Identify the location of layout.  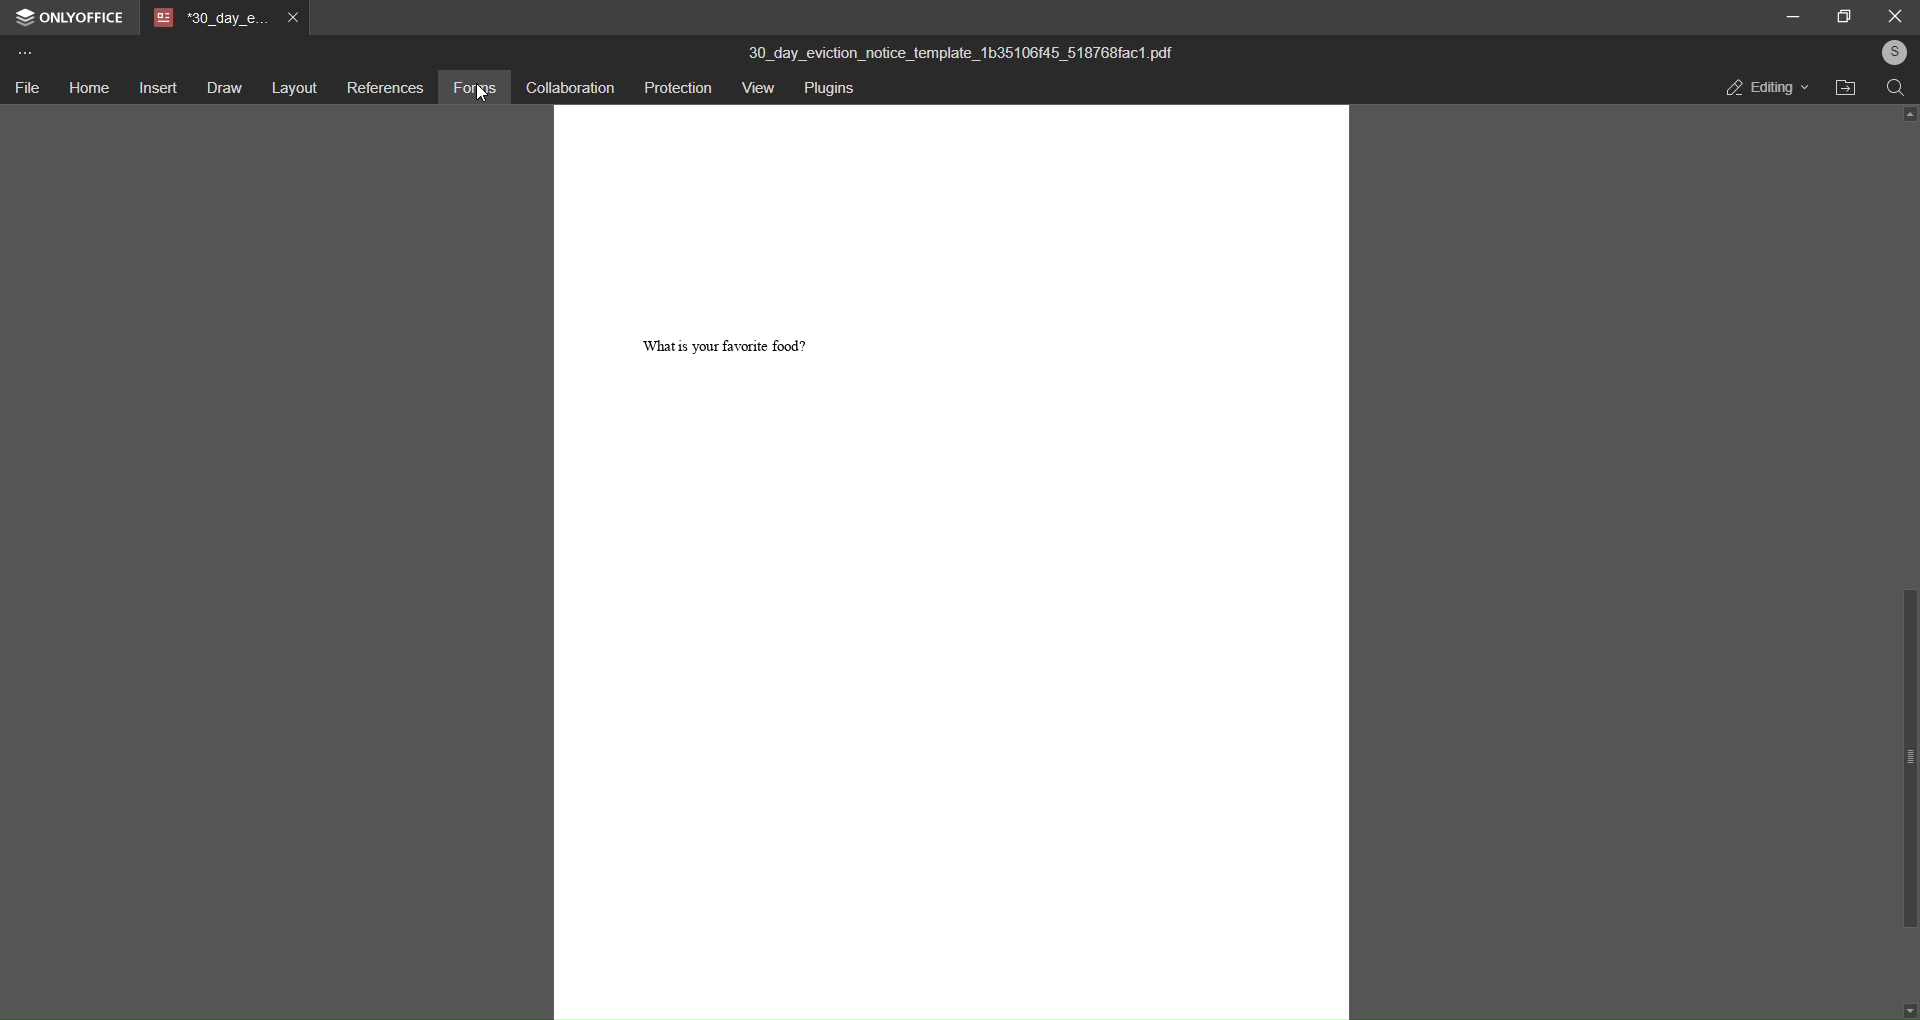
(291, 86).